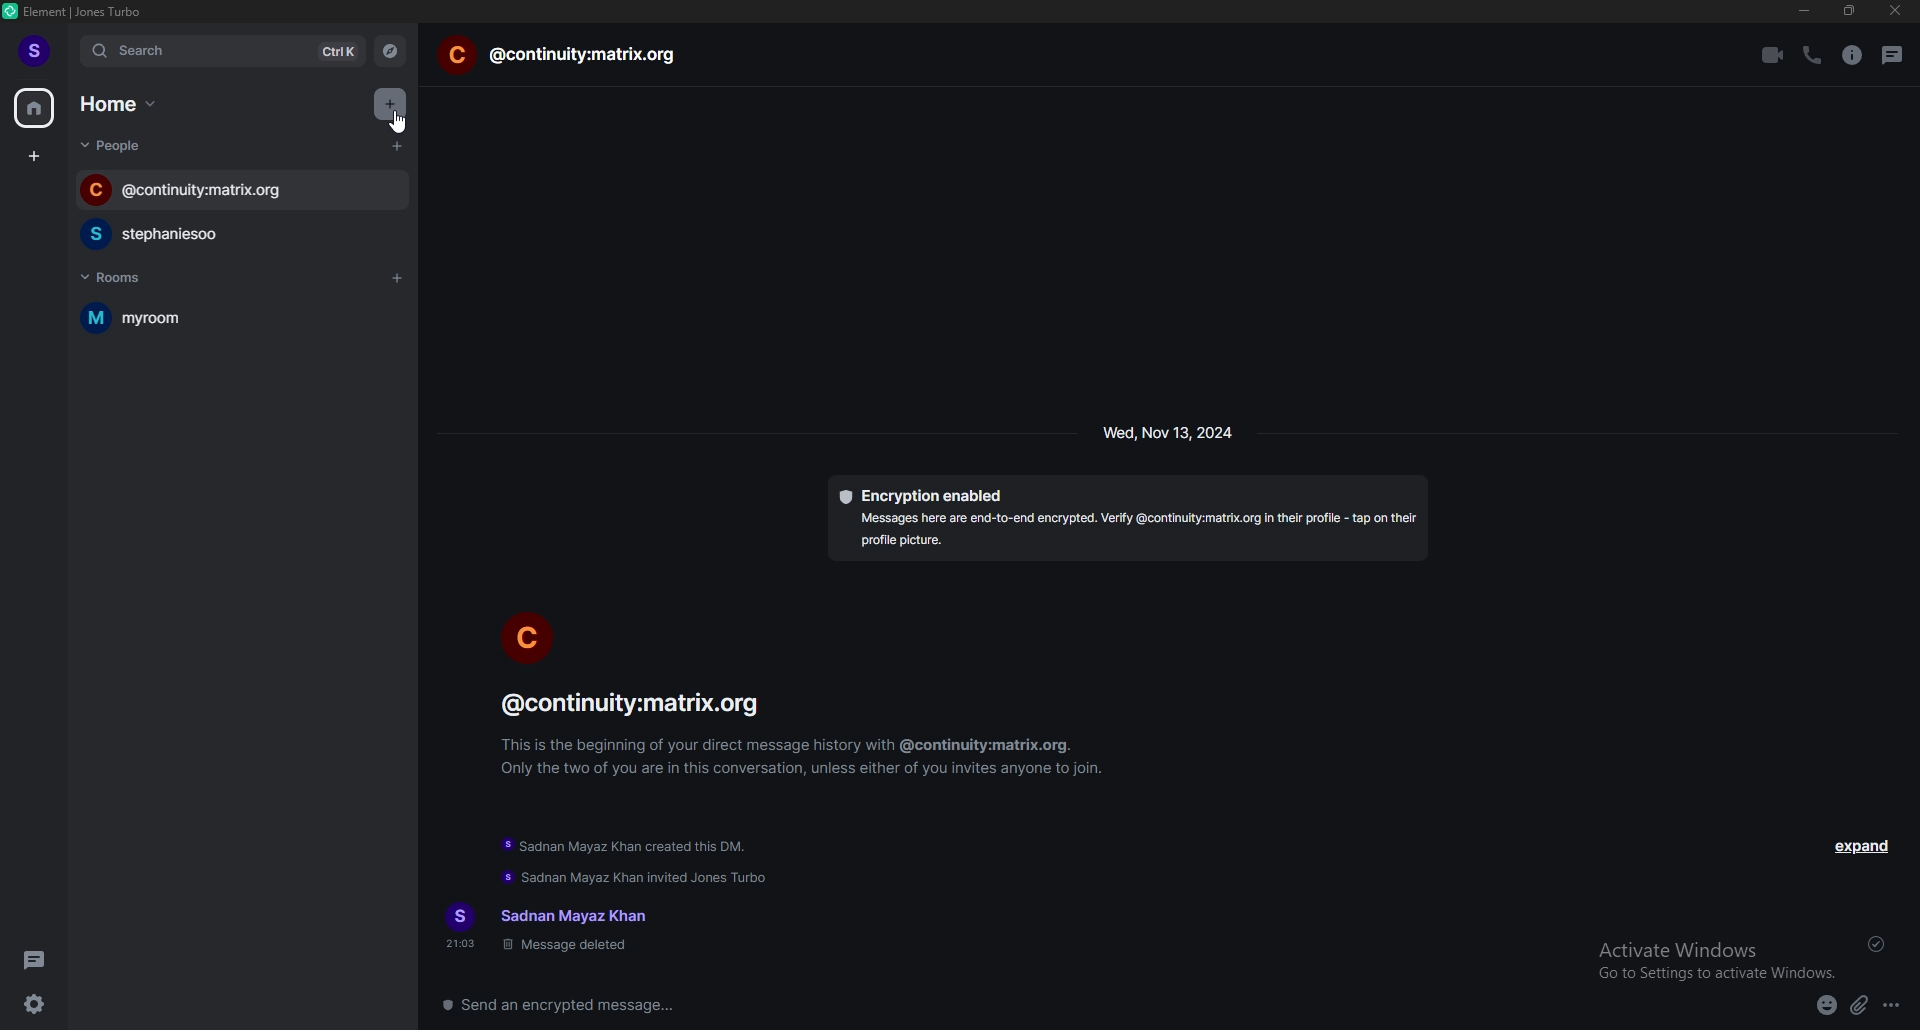 This screenshot has width=1920, height=1030. What do you see at coordinates (638, 878) in the screenshot?
I see `update` at bounding box center [638, 878].